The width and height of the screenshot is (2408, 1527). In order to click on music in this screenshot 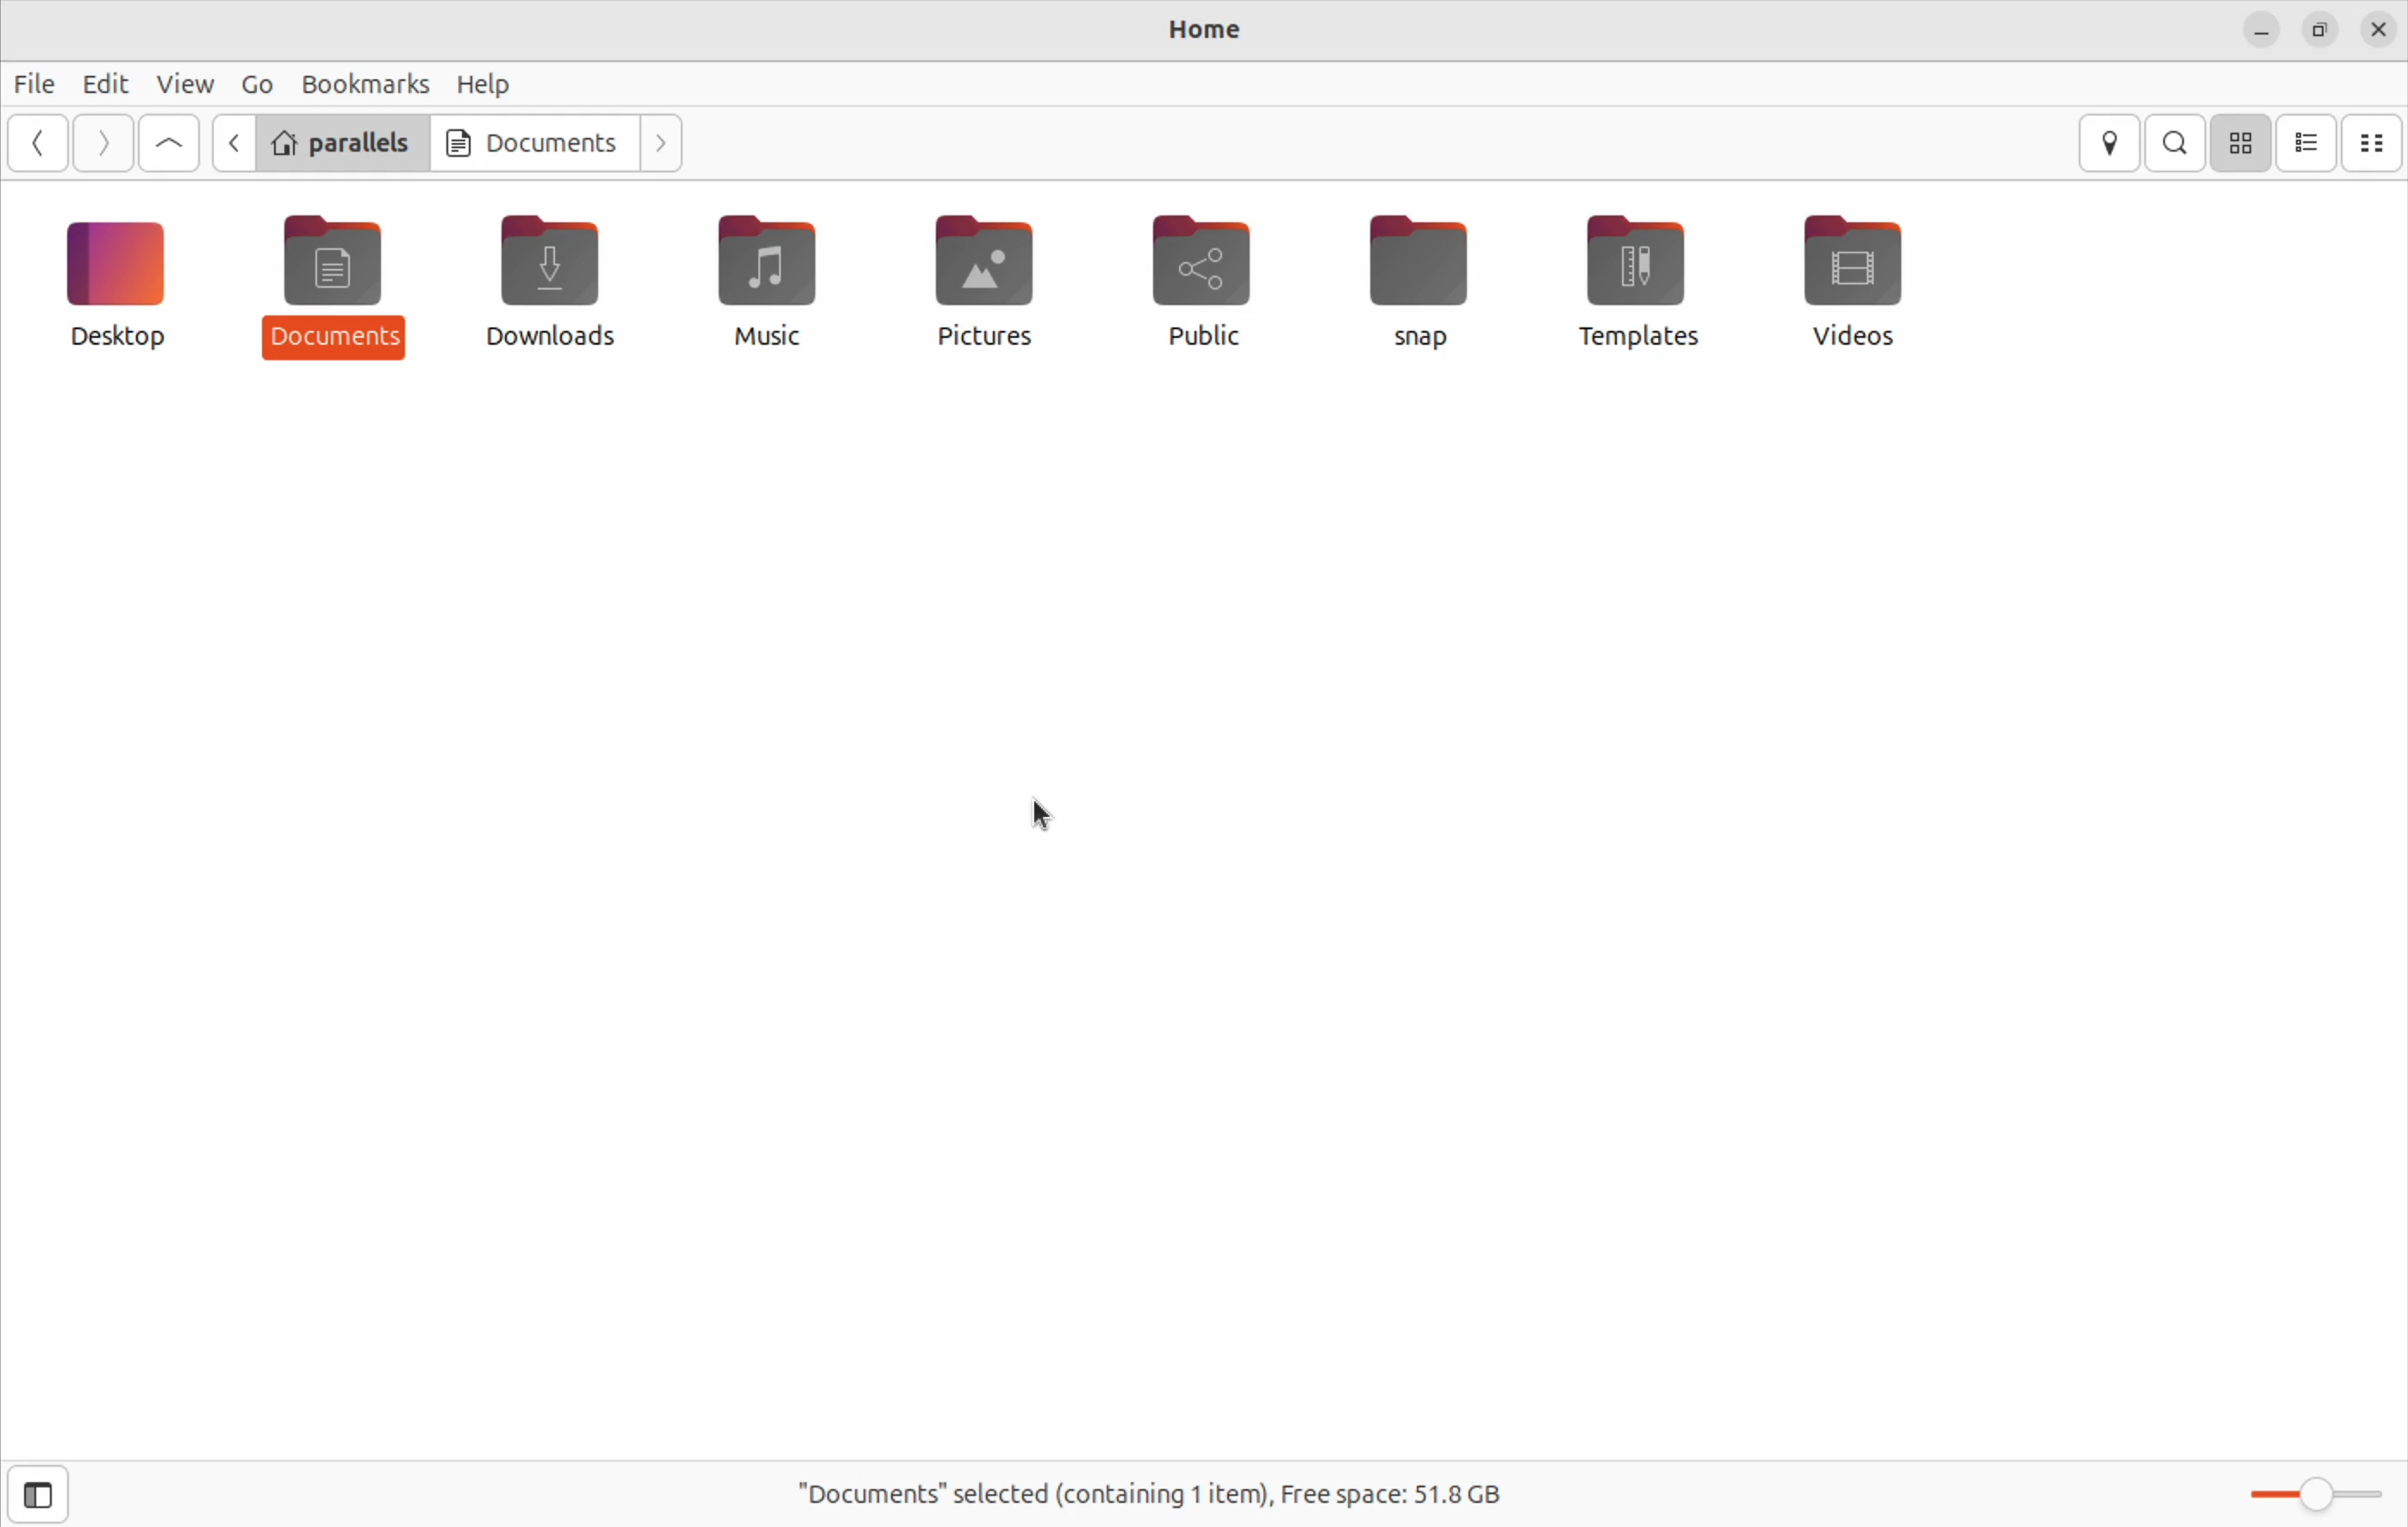, I will do `click(768, 280)`.